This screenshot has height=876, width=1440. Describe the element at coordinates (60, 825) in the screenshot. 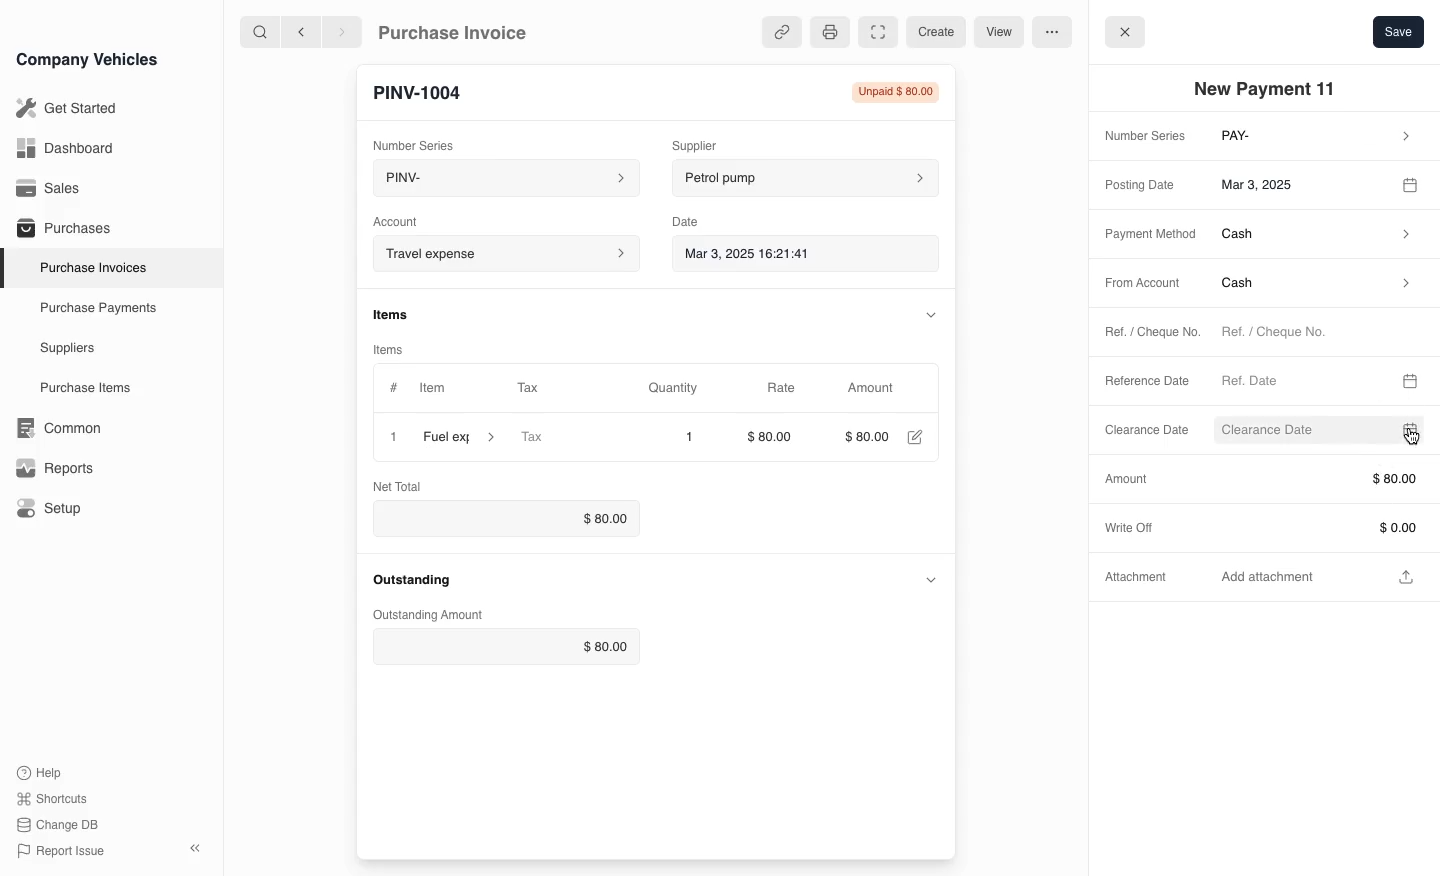

I see `change DB` at that location.